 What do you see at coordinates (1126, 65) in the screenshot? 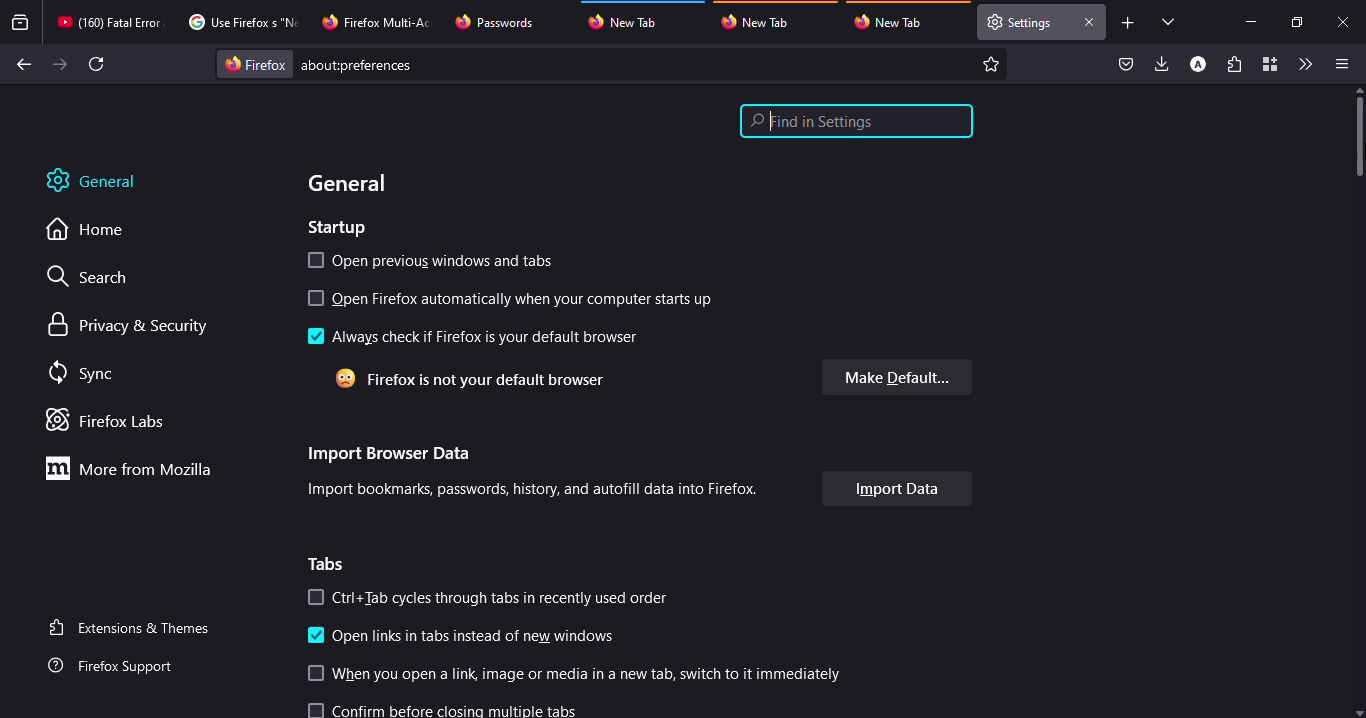
I see `save to pocket` at bounding box center [1126, 65].